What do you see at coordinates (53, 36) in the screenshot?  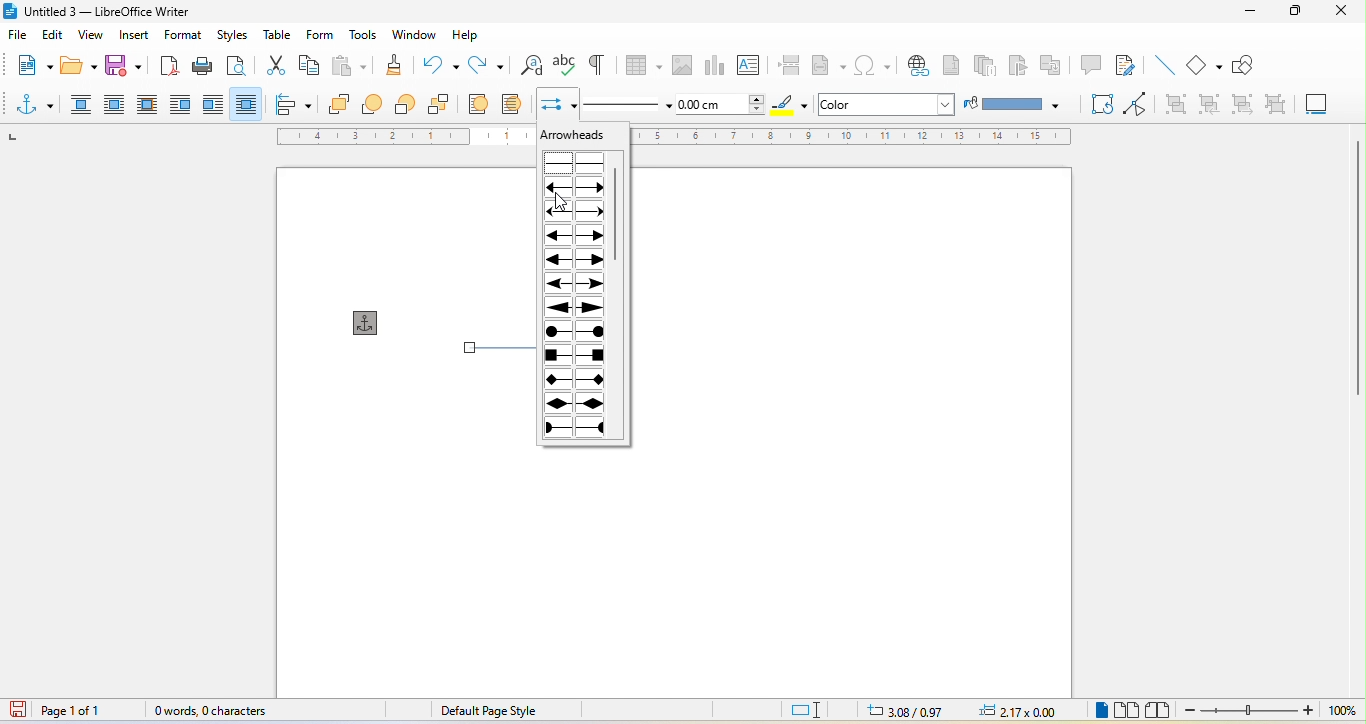 I see `edit` at bounding box center [53, 36].